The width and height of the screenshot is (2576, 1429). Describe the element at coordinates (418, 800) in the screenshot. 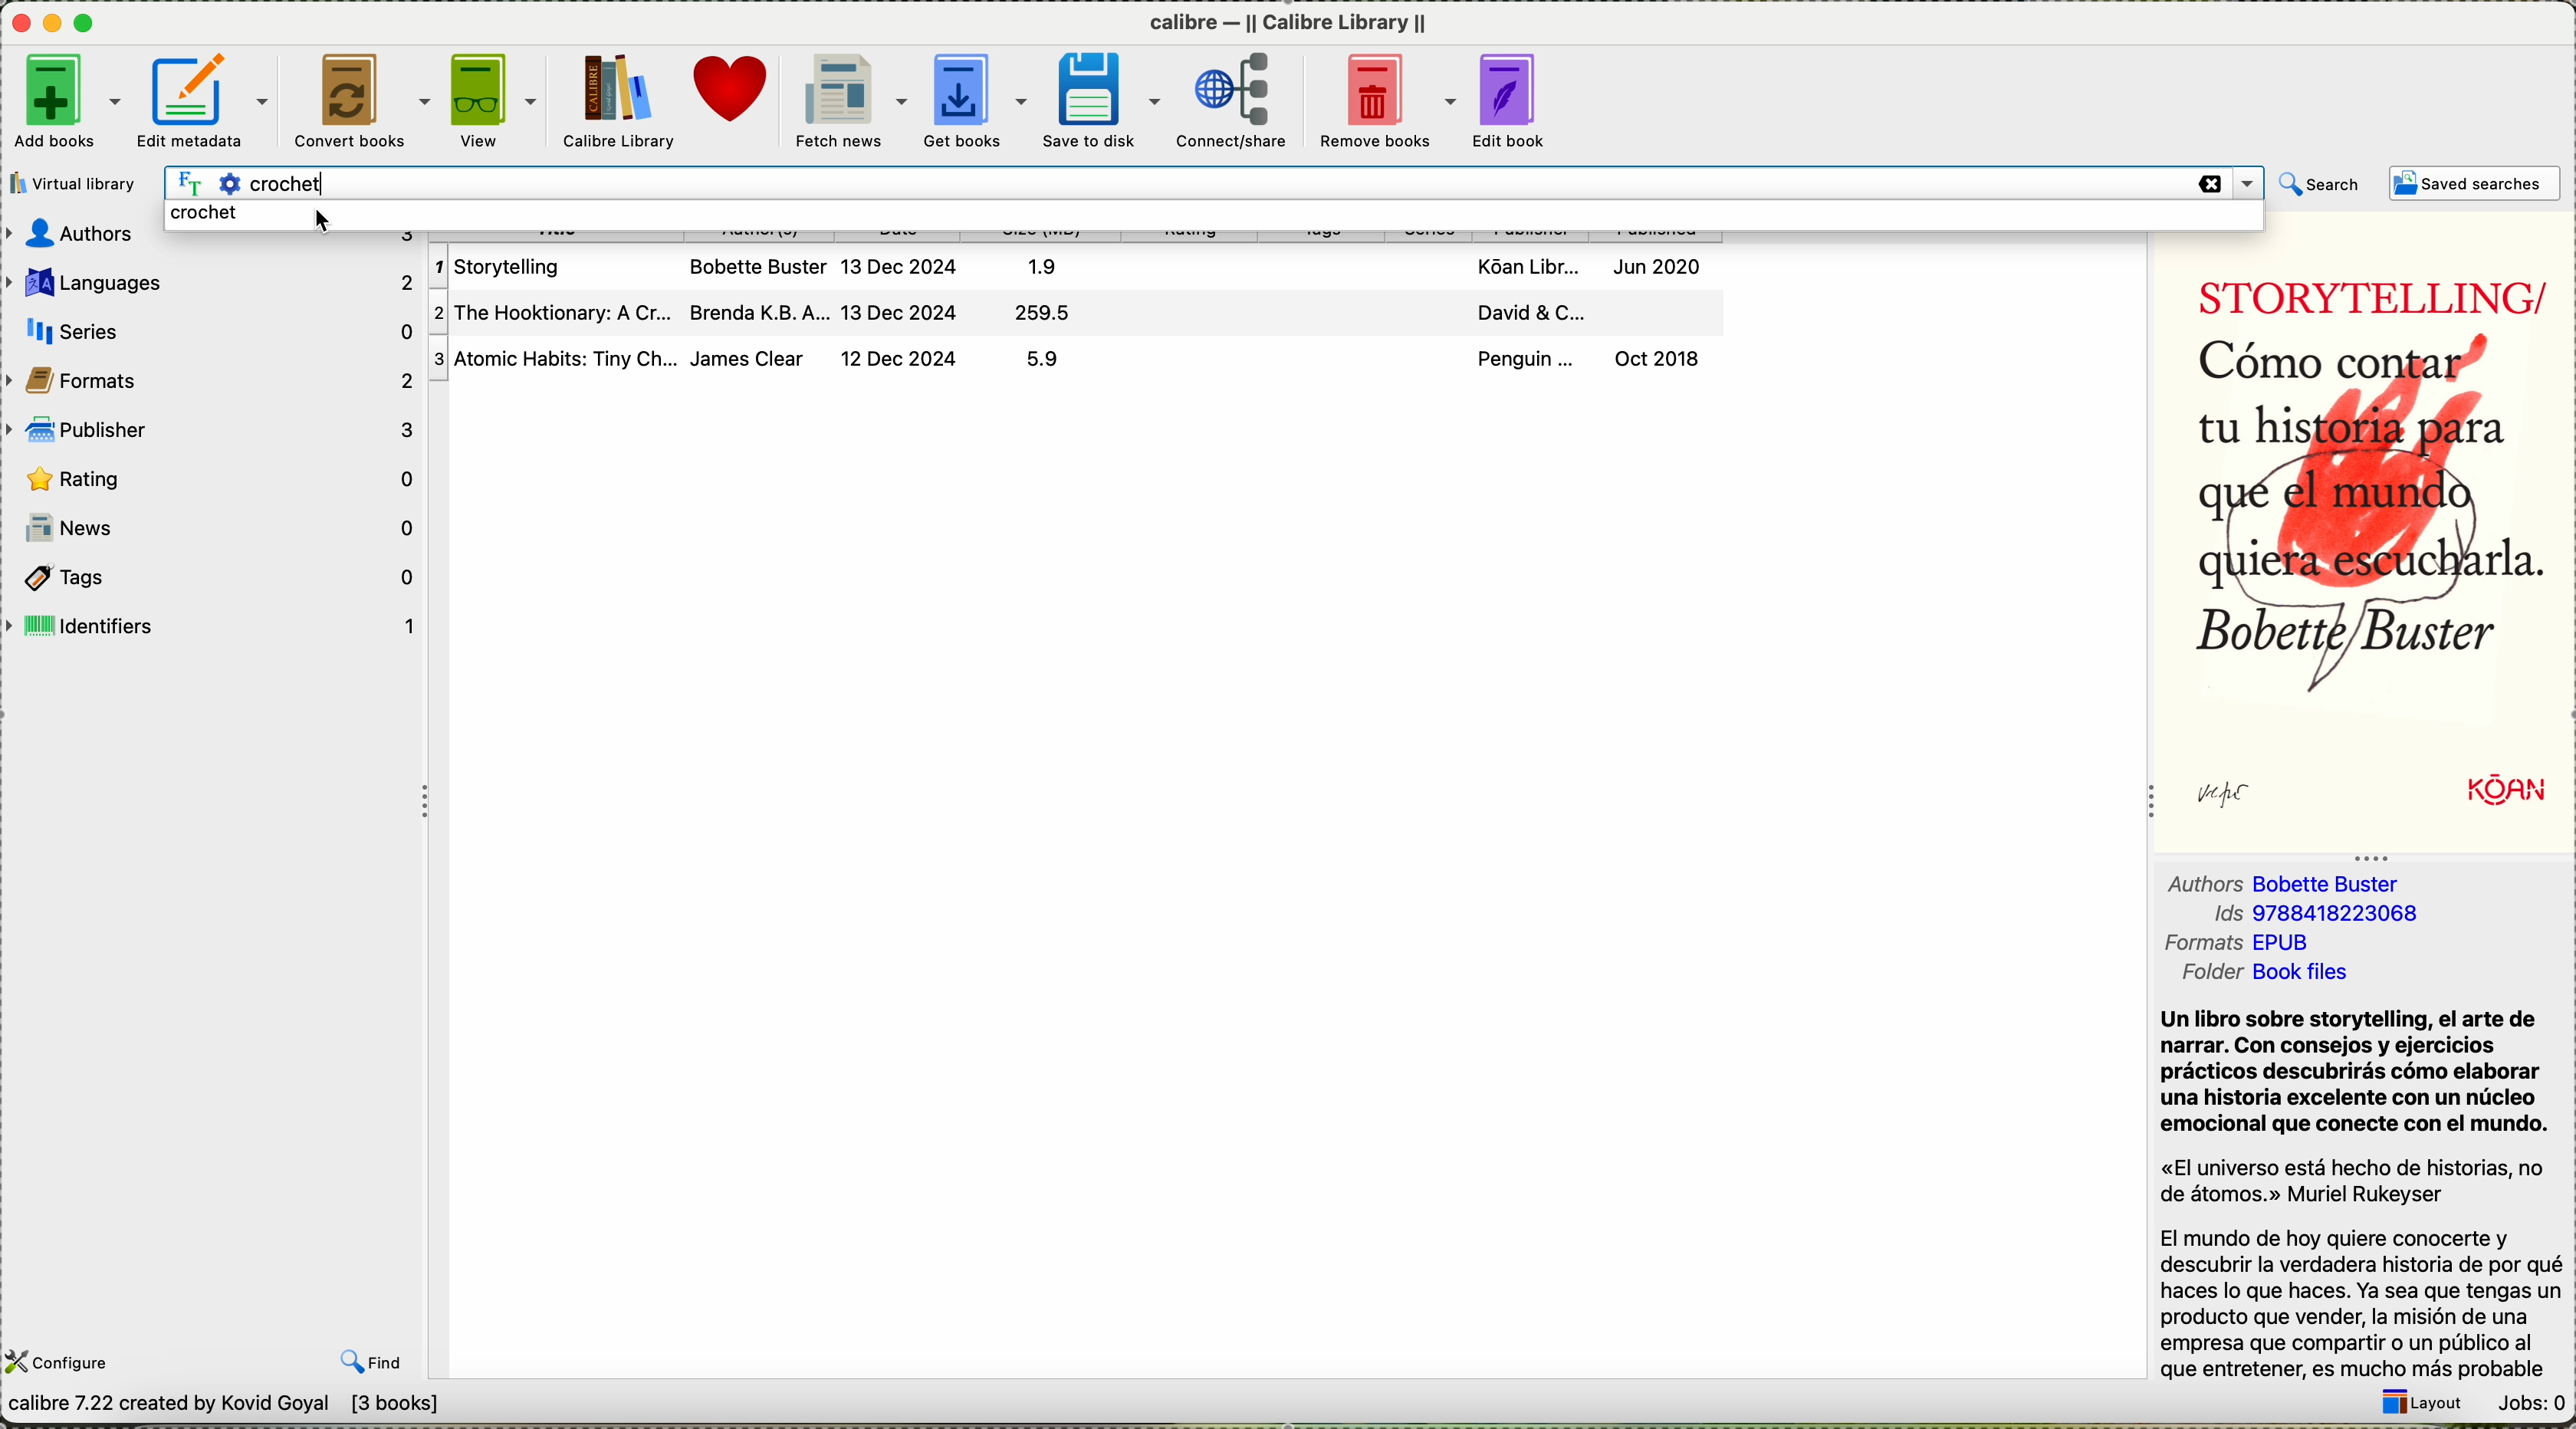

I see `Collapse` at that location.